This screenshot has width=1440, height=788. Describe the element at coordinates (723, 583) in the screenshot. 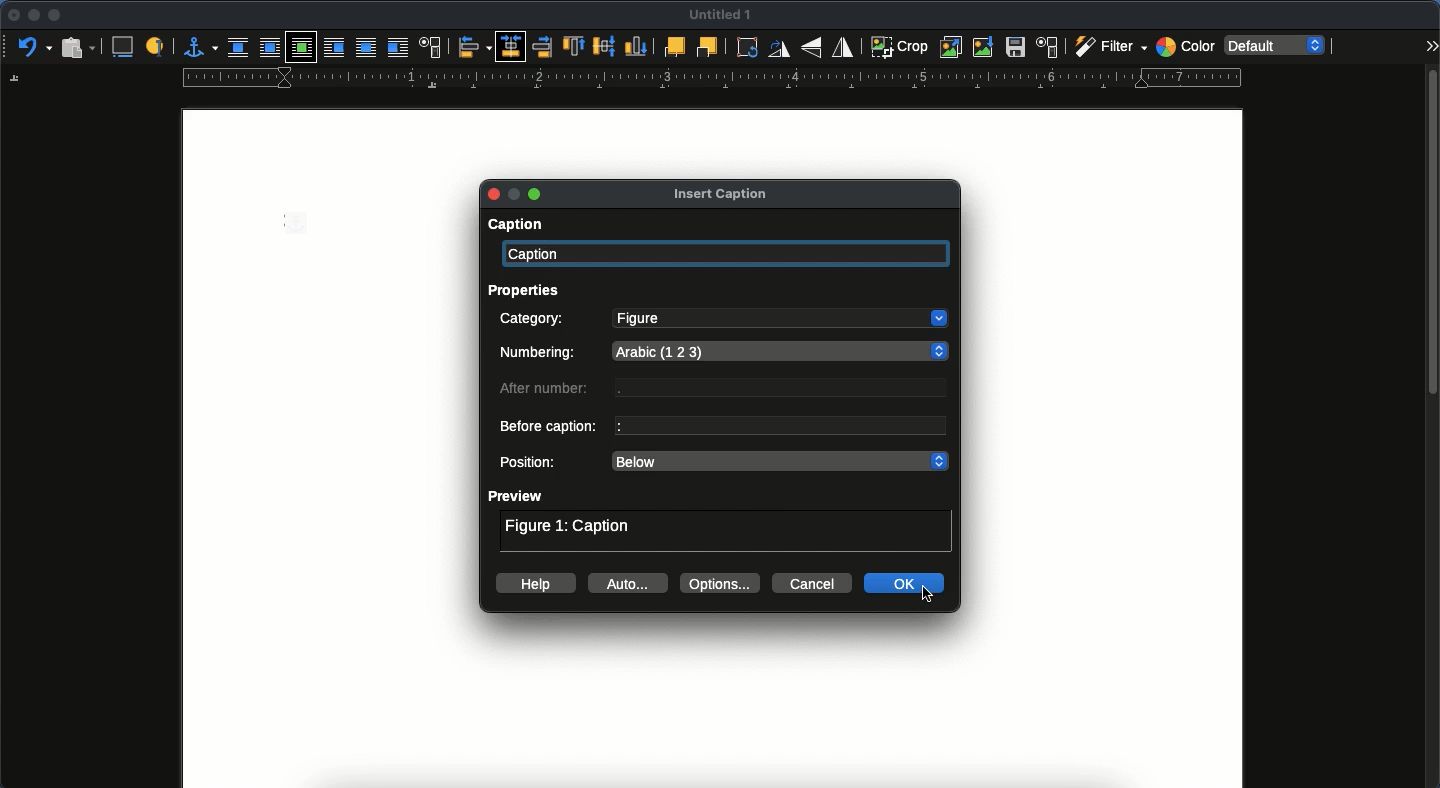

I see `options` at that location.